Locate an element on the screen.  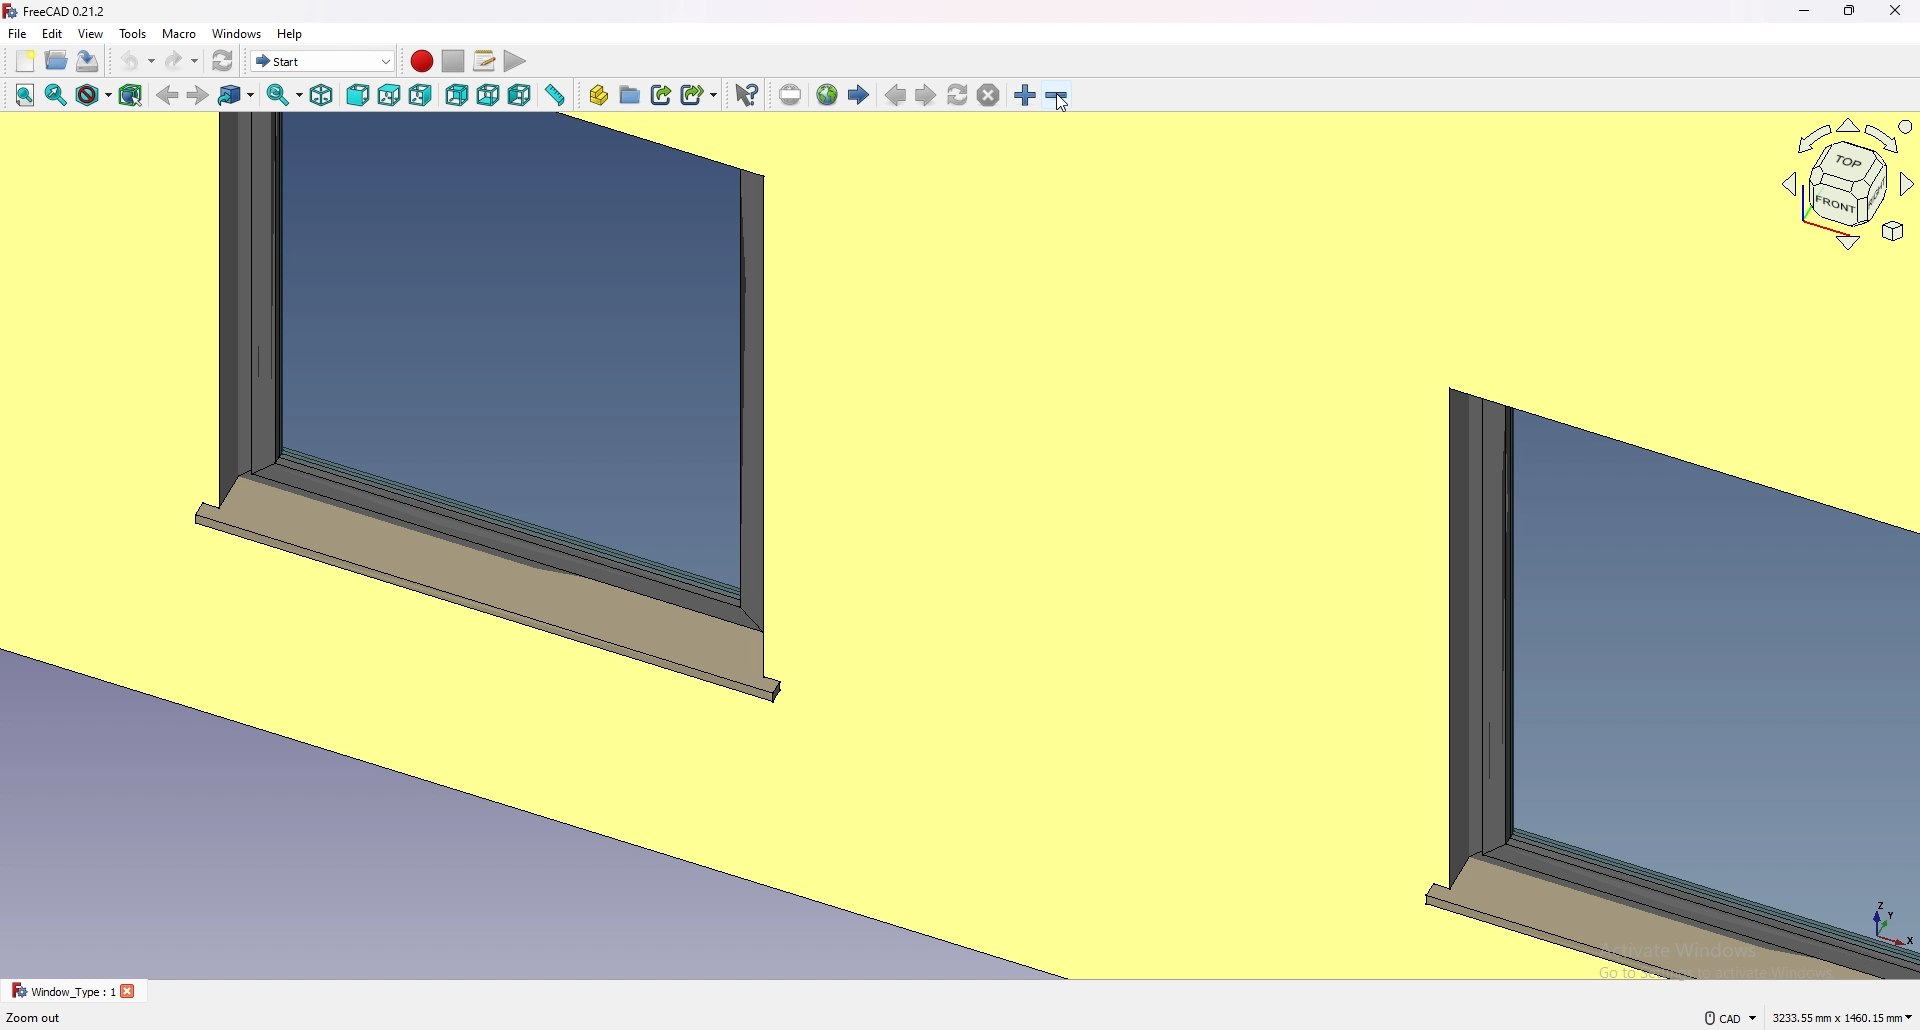
tab 1 is located at coordinates (74, 991).